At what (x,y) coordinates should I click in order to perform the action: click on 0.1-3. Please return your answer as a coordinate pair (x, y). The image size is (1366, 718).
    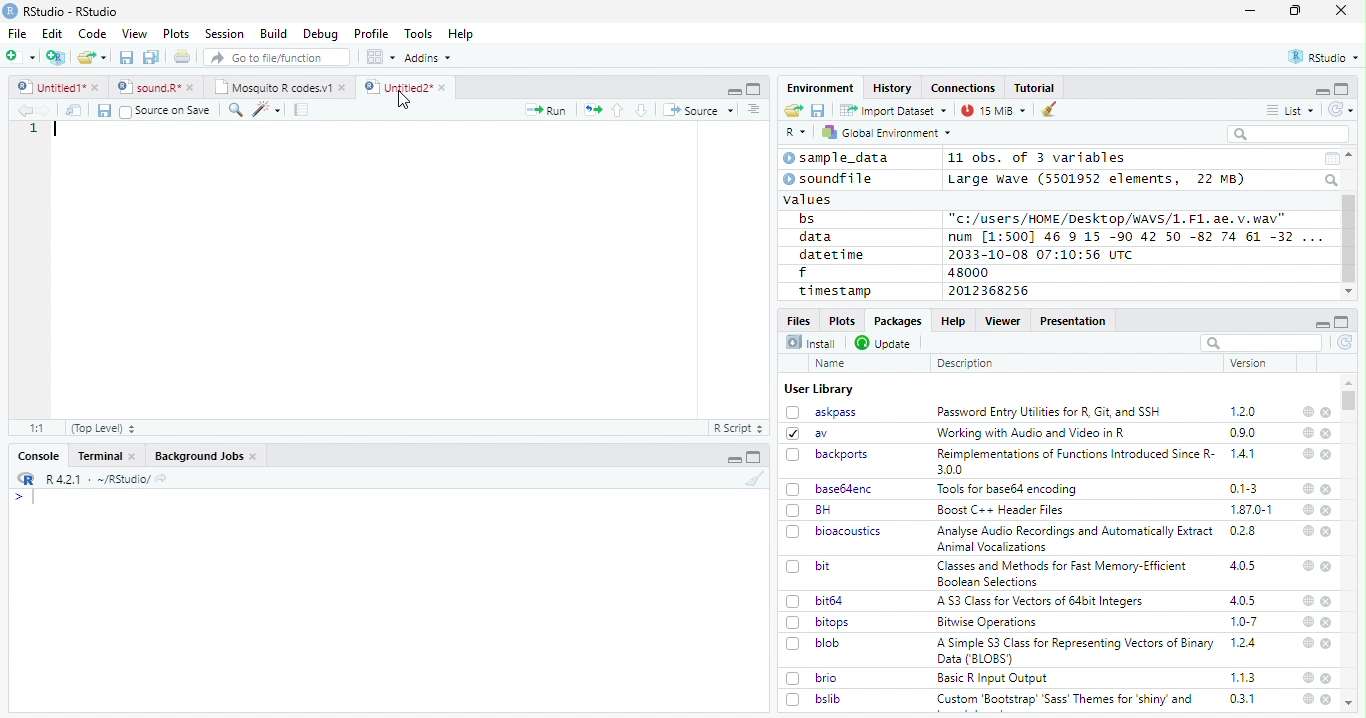
    Looking at the image, I should click on (1247, 488).